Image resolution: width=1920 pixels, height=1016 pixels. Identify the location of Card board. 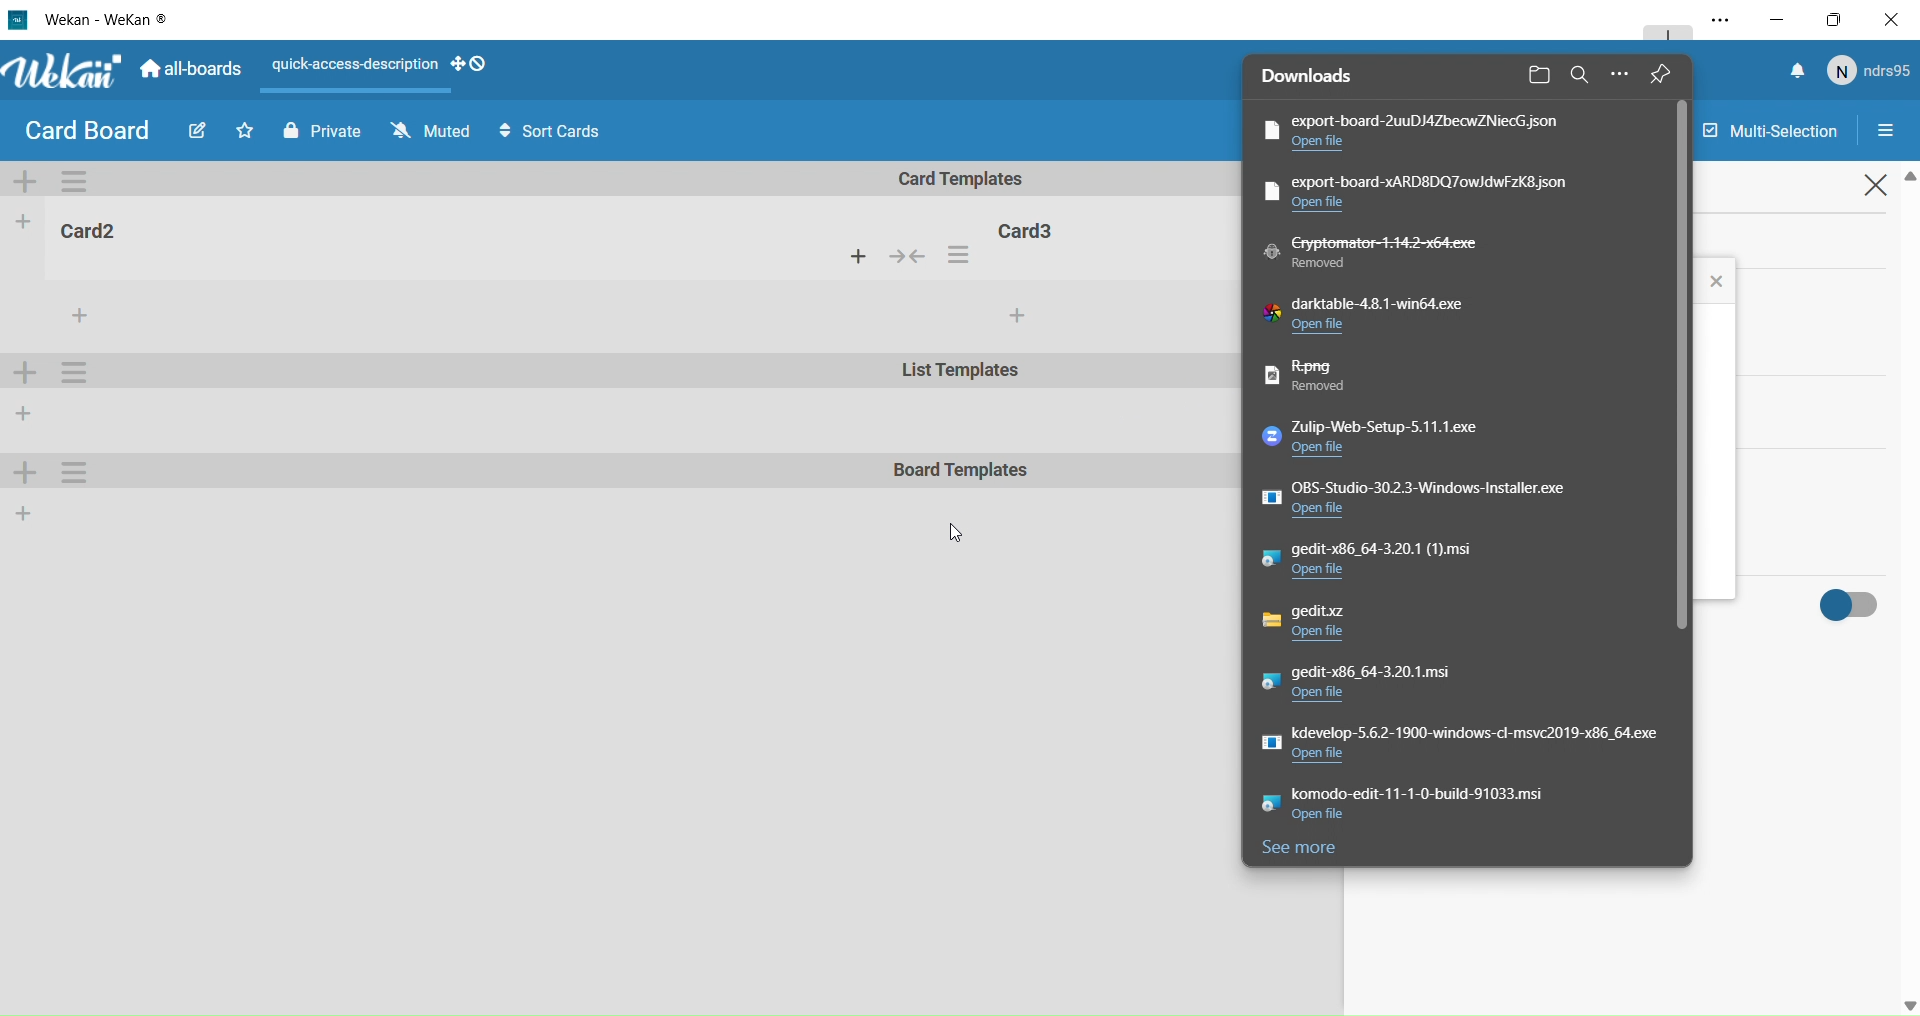
(86, 131).